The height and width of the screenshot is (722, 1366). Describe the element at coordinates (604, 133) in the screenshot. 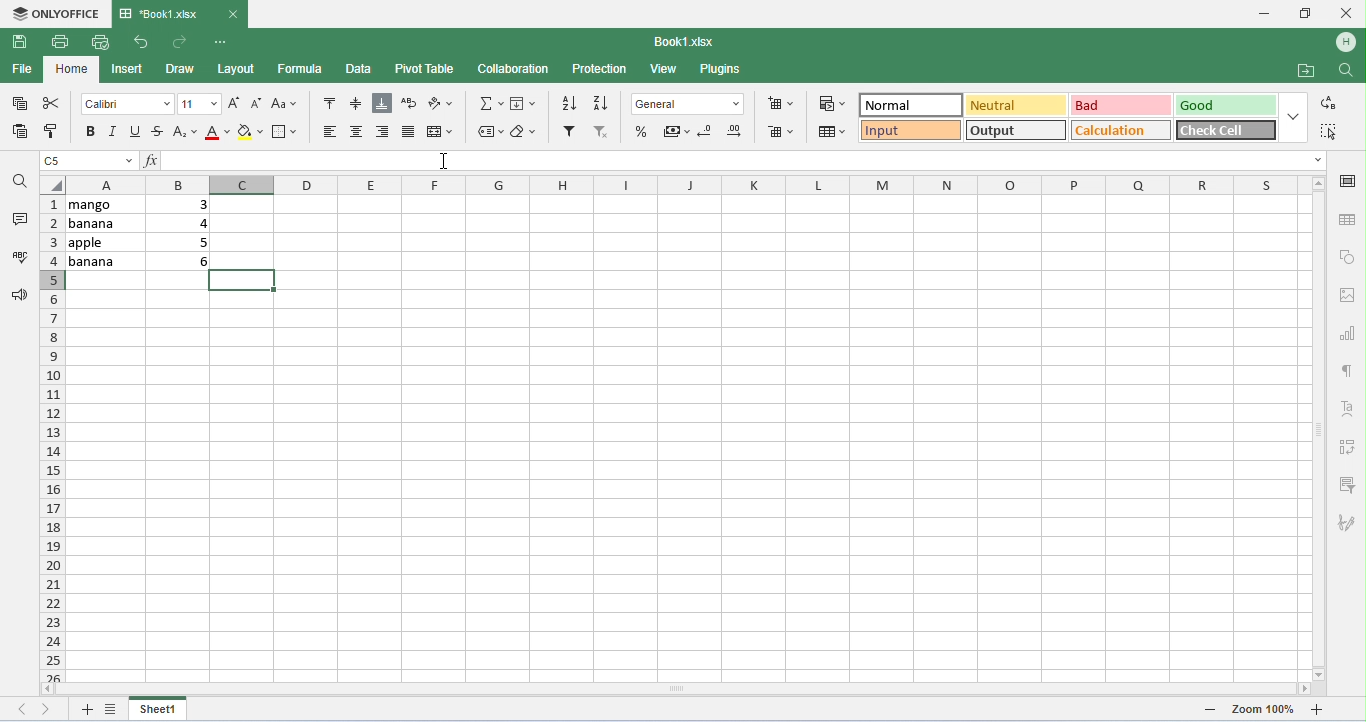

I see `remove filter` at that location.